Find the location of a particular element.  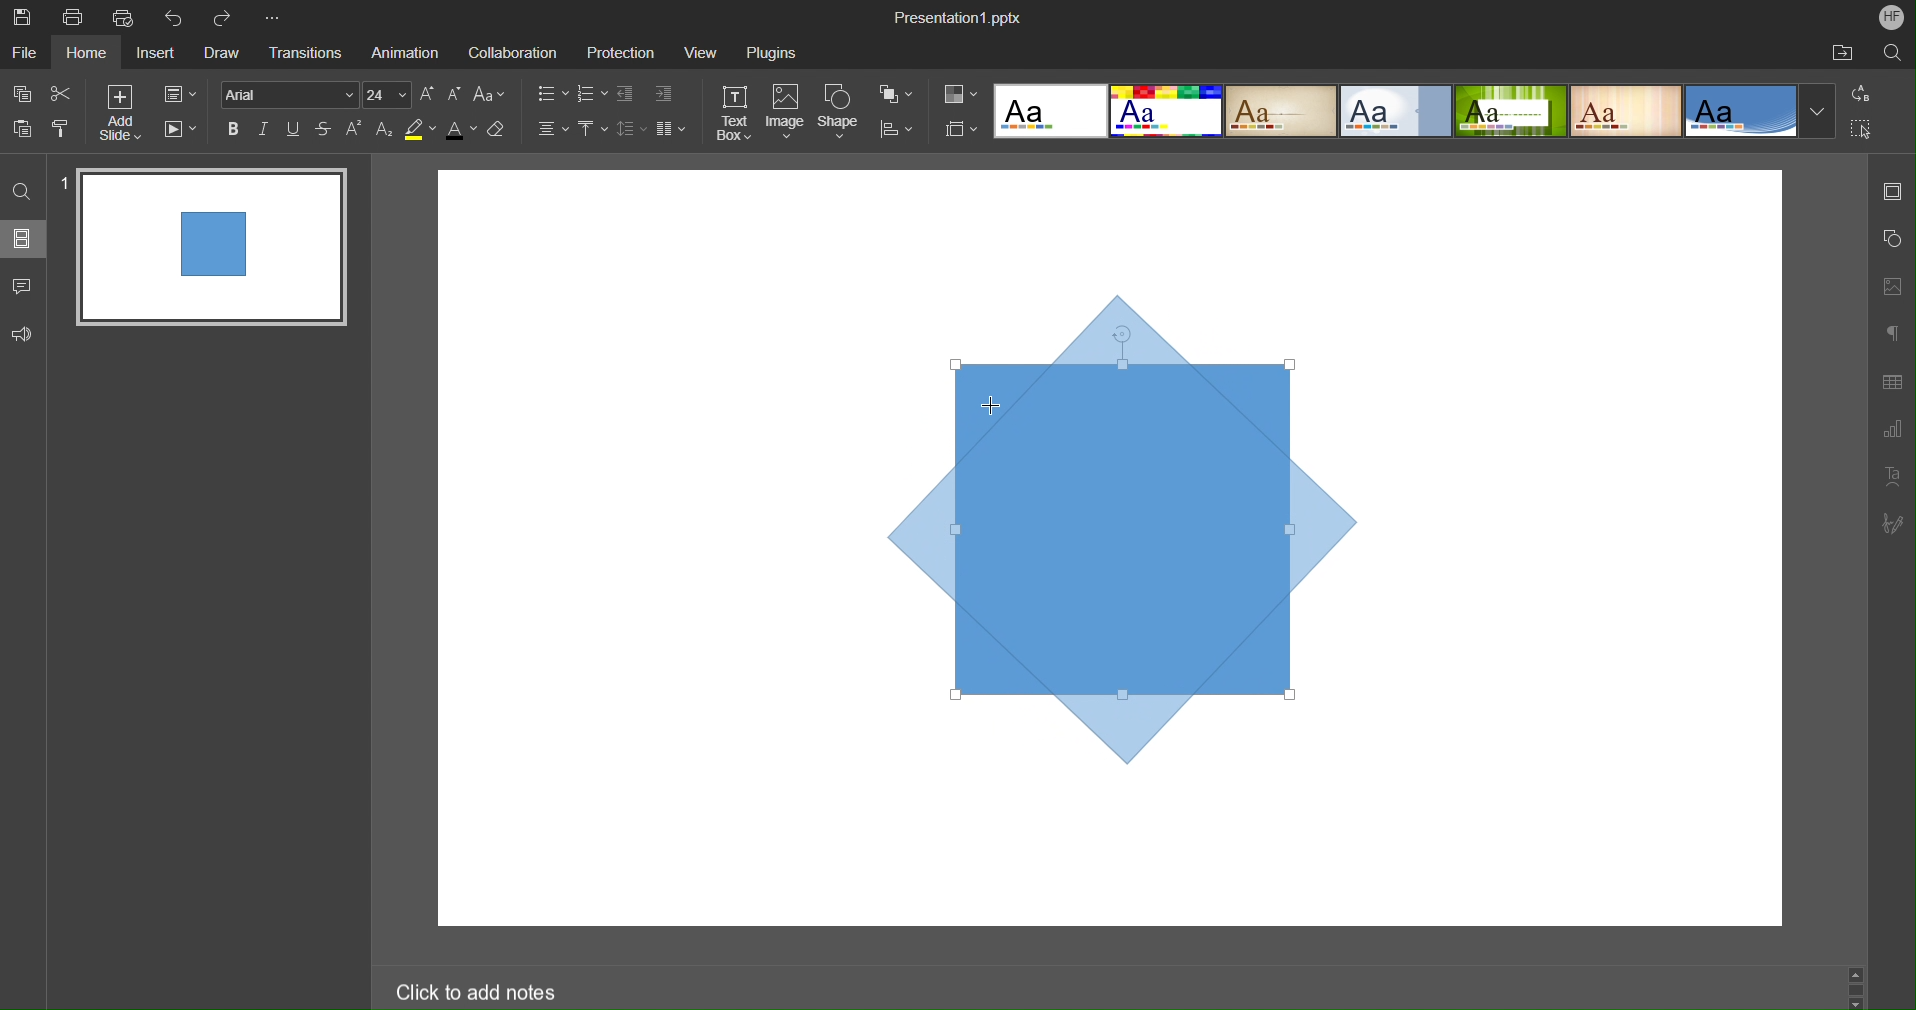

Open File Location is located at coordinates (1836, 52).